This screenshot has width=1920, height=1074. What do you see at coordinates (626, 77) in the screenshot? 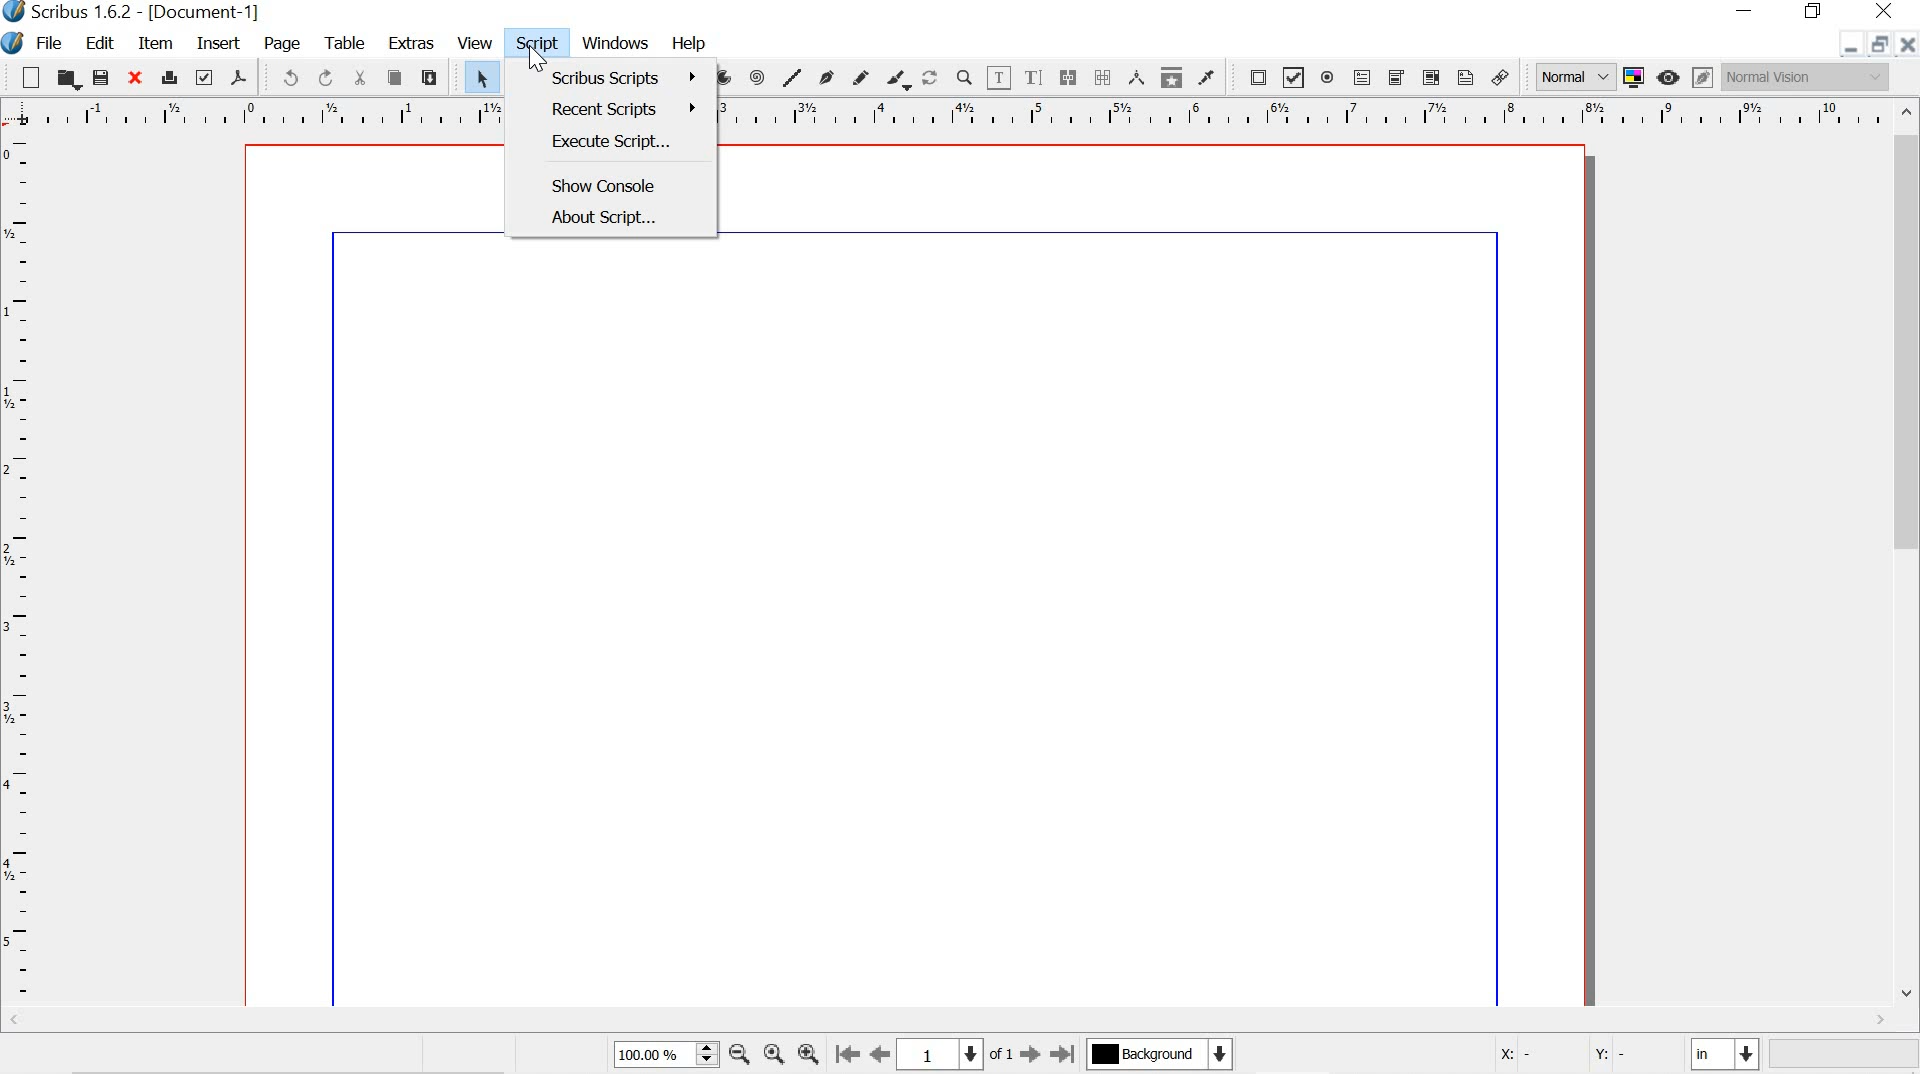
I see `Scribus script` at bounding box center [626, 77].